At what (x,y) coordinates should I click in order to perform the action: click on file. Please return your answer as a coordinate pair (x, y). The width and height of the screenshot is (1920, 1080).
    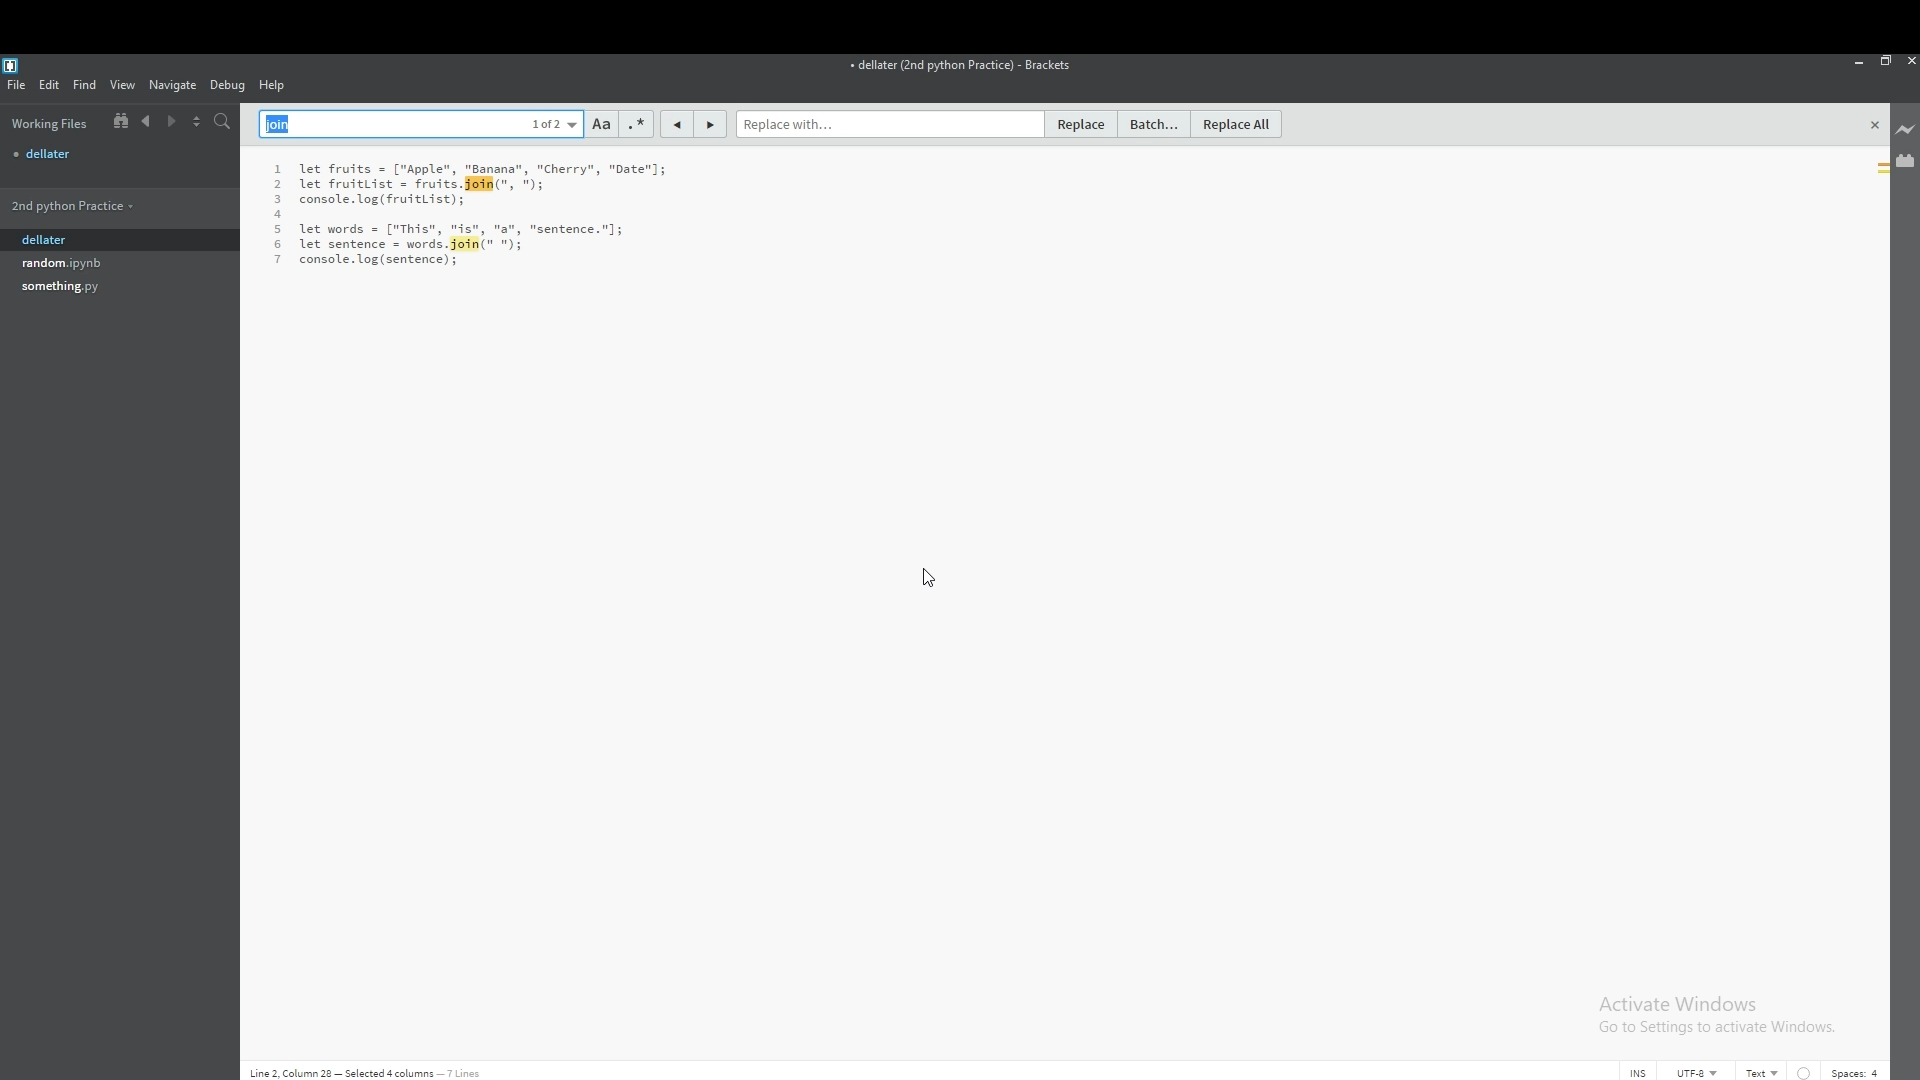
    Looking at the image, I should click on (18, 85).